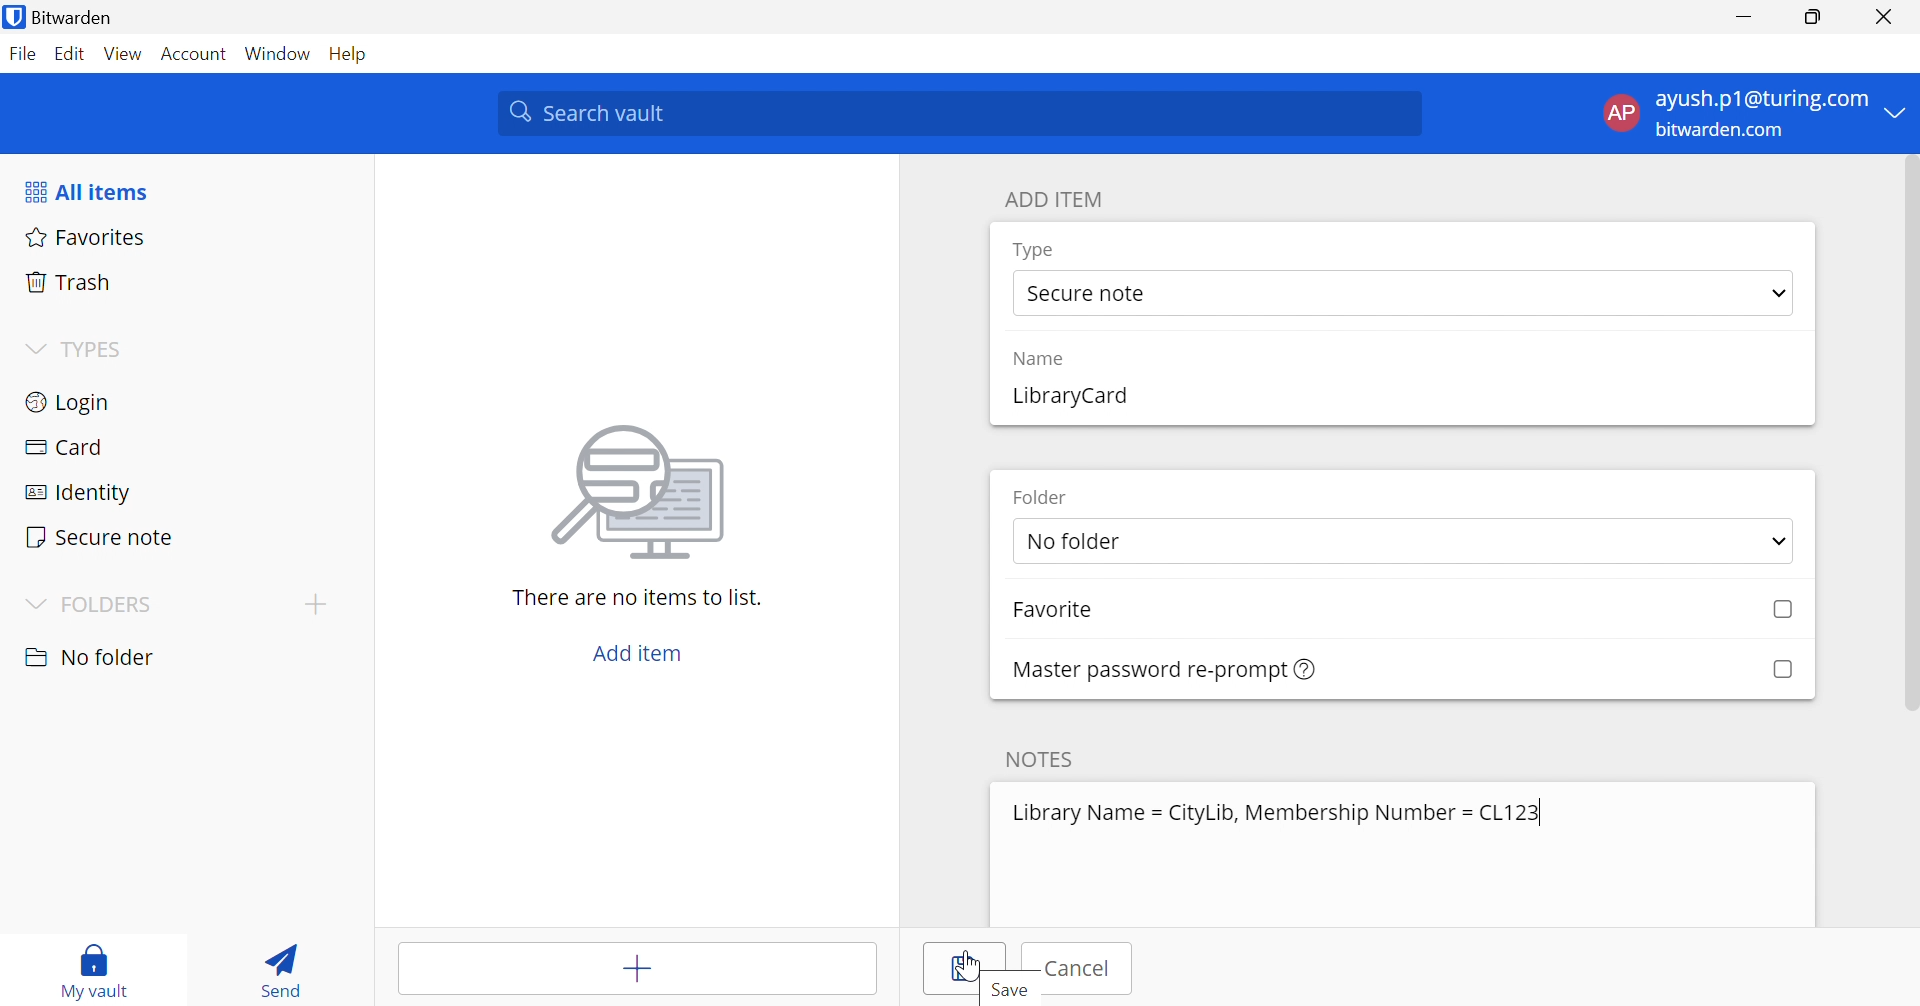 The image size is (1920, 1006). I want to click on Checkbox, so click(1780, 669).